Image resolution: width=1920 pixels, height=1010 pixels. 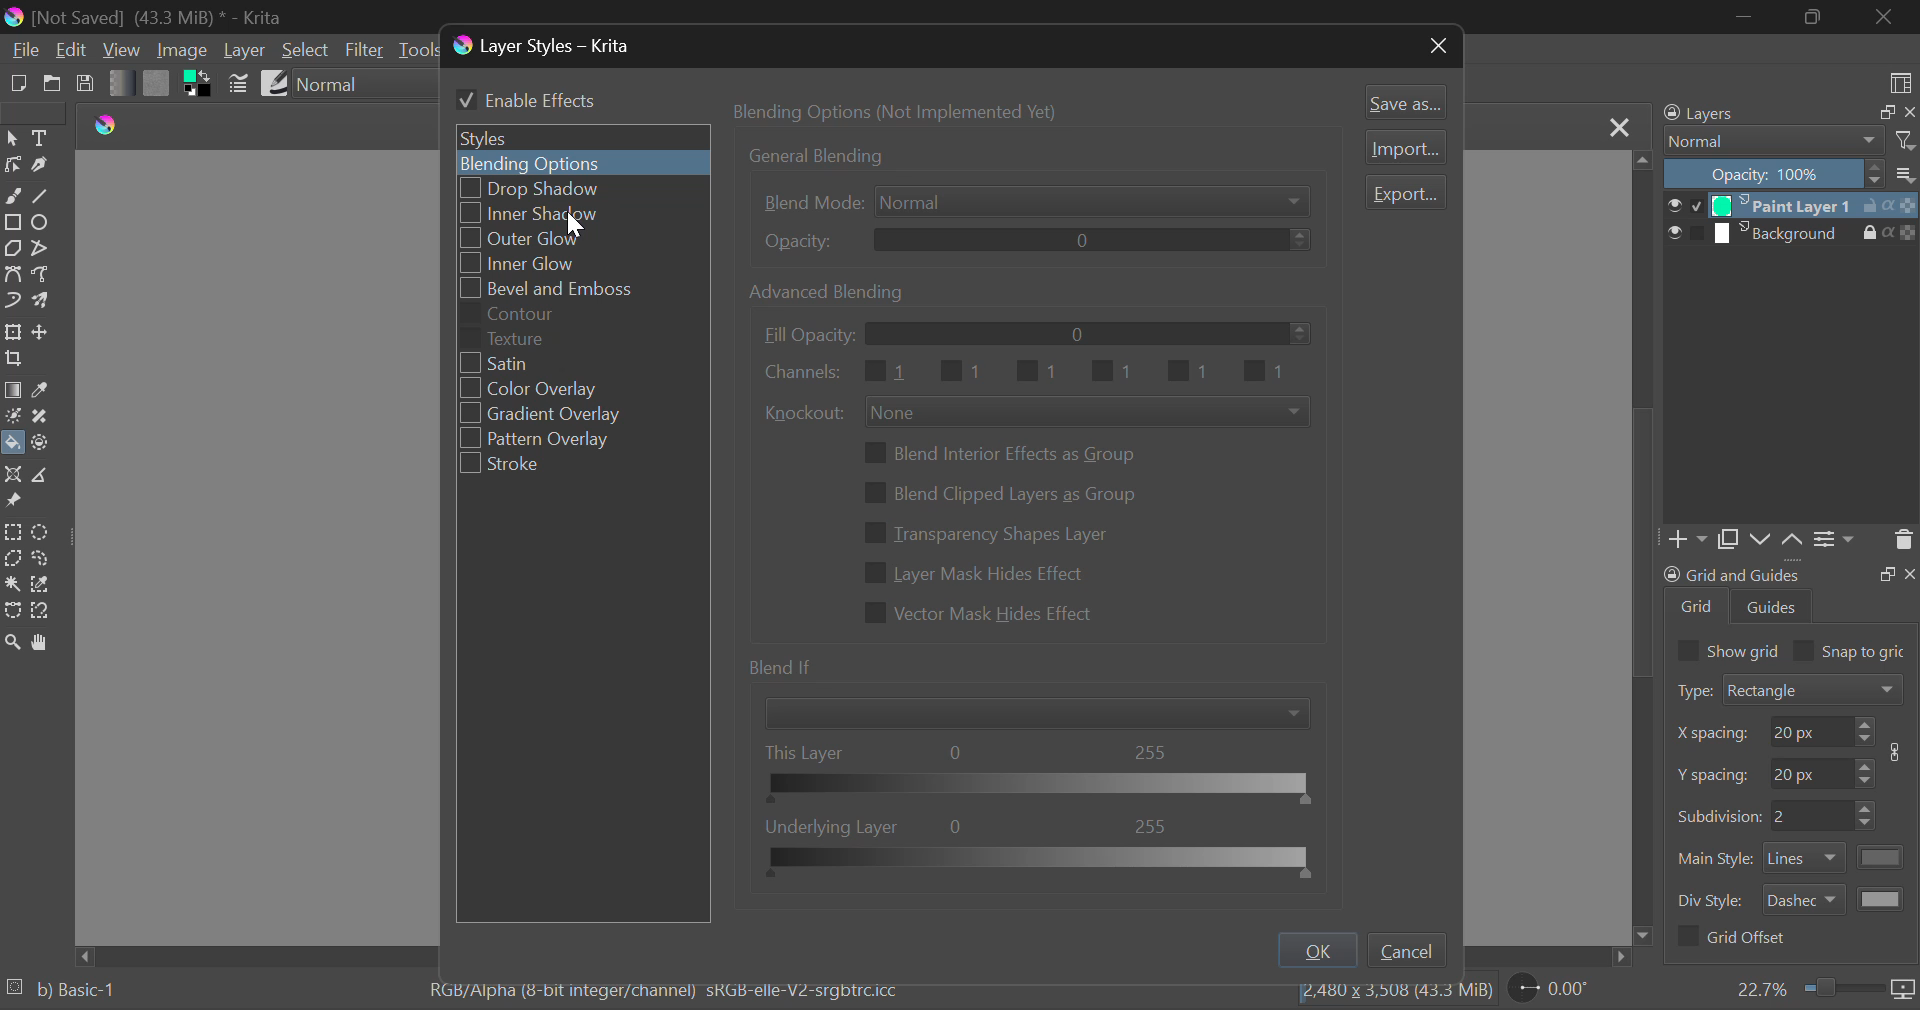 I want to click on Grid and Guides Docker Tab, so click(x=1790, y=596).